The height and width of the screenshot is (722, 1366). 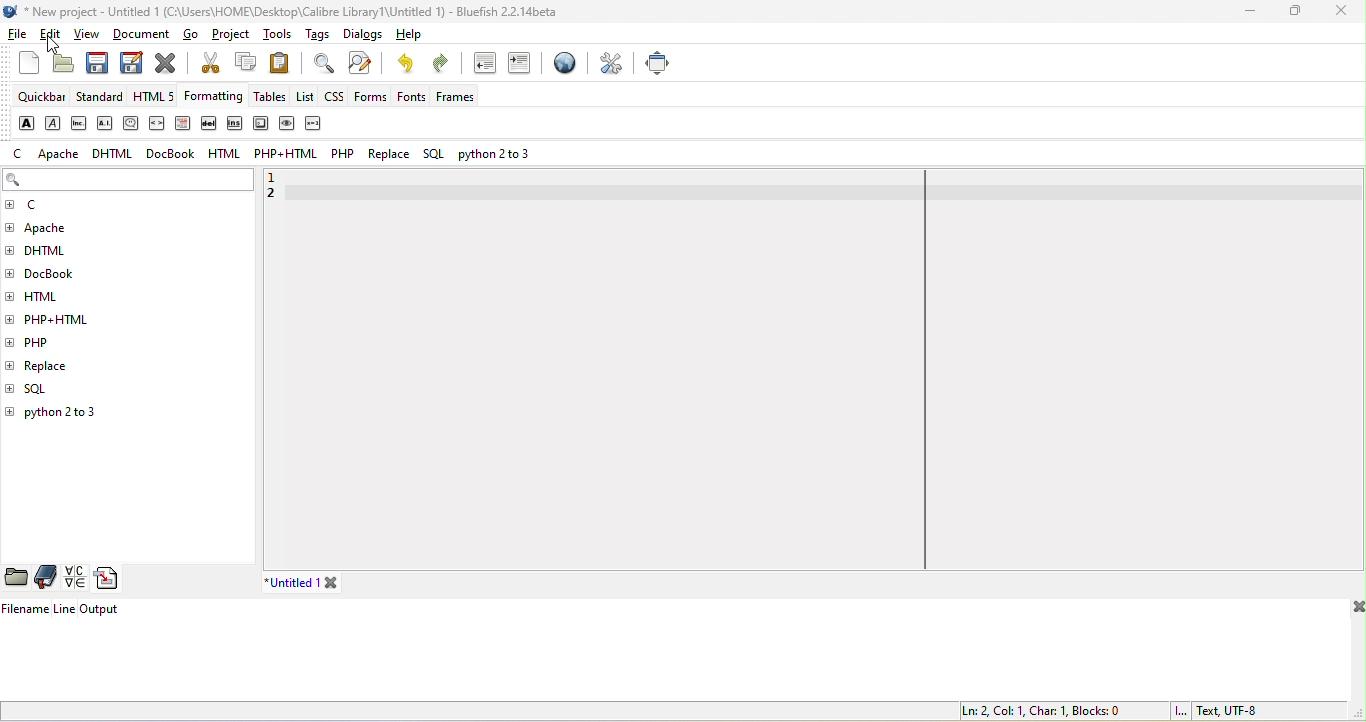 I want to click on php, so click(x=345, y=156).